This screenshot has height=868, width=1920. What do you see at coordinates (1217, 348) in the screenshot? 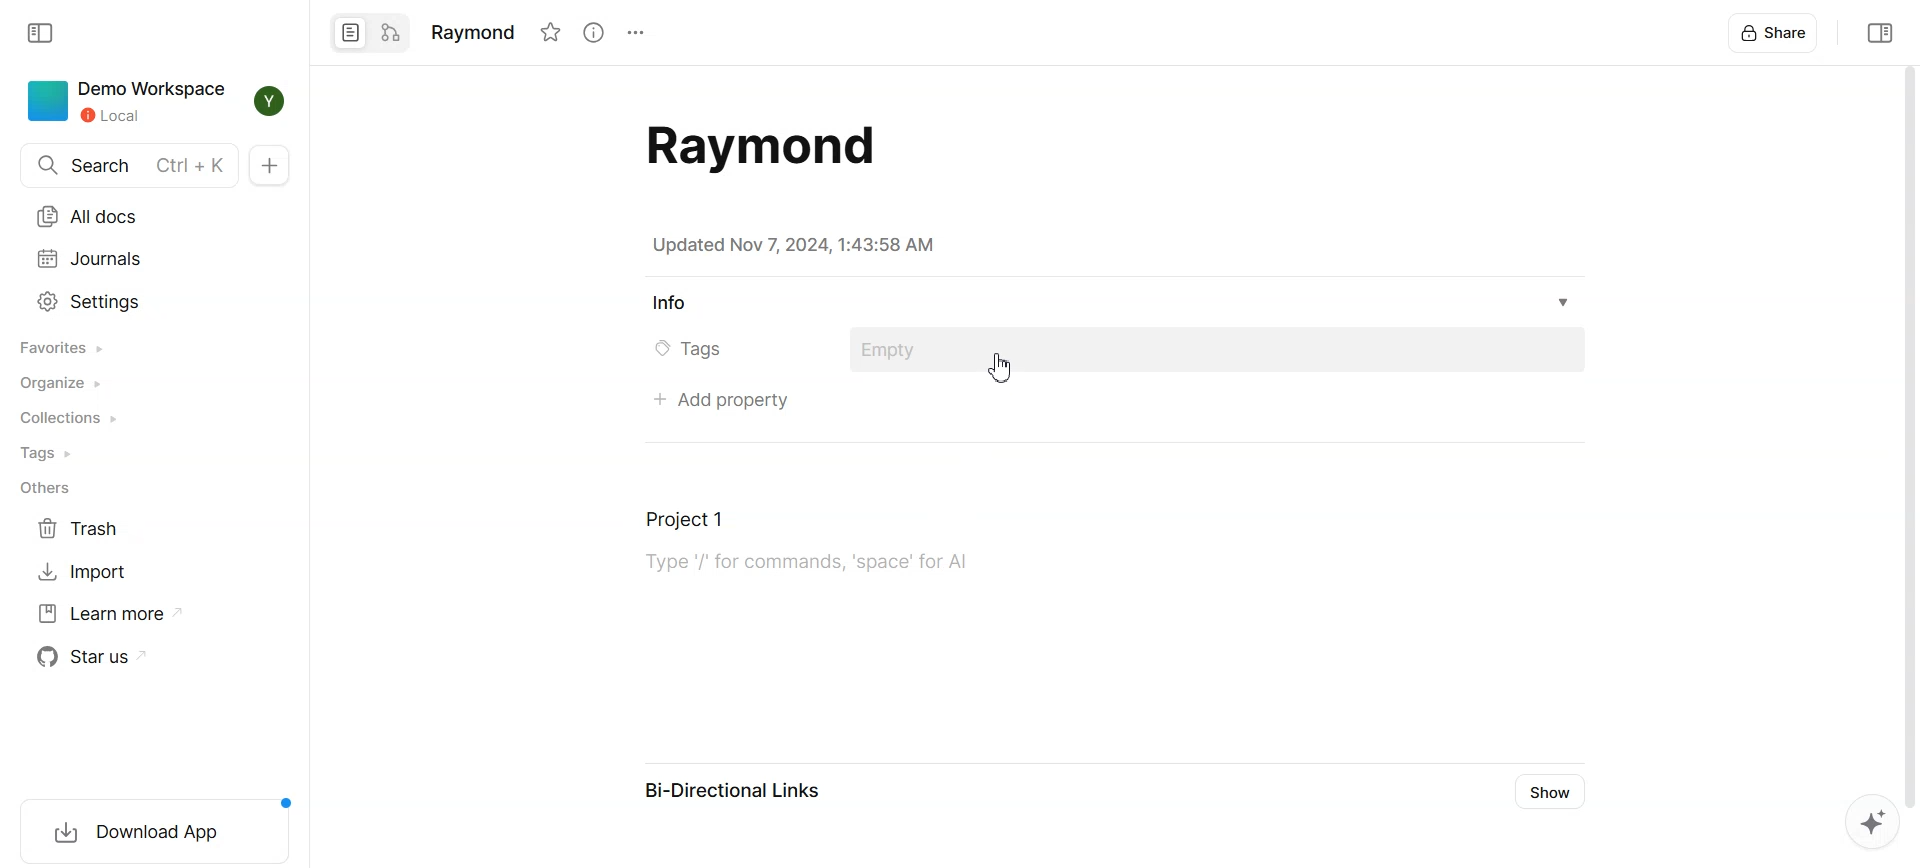
I see `Add tags` at bounding box center [1217, 348].